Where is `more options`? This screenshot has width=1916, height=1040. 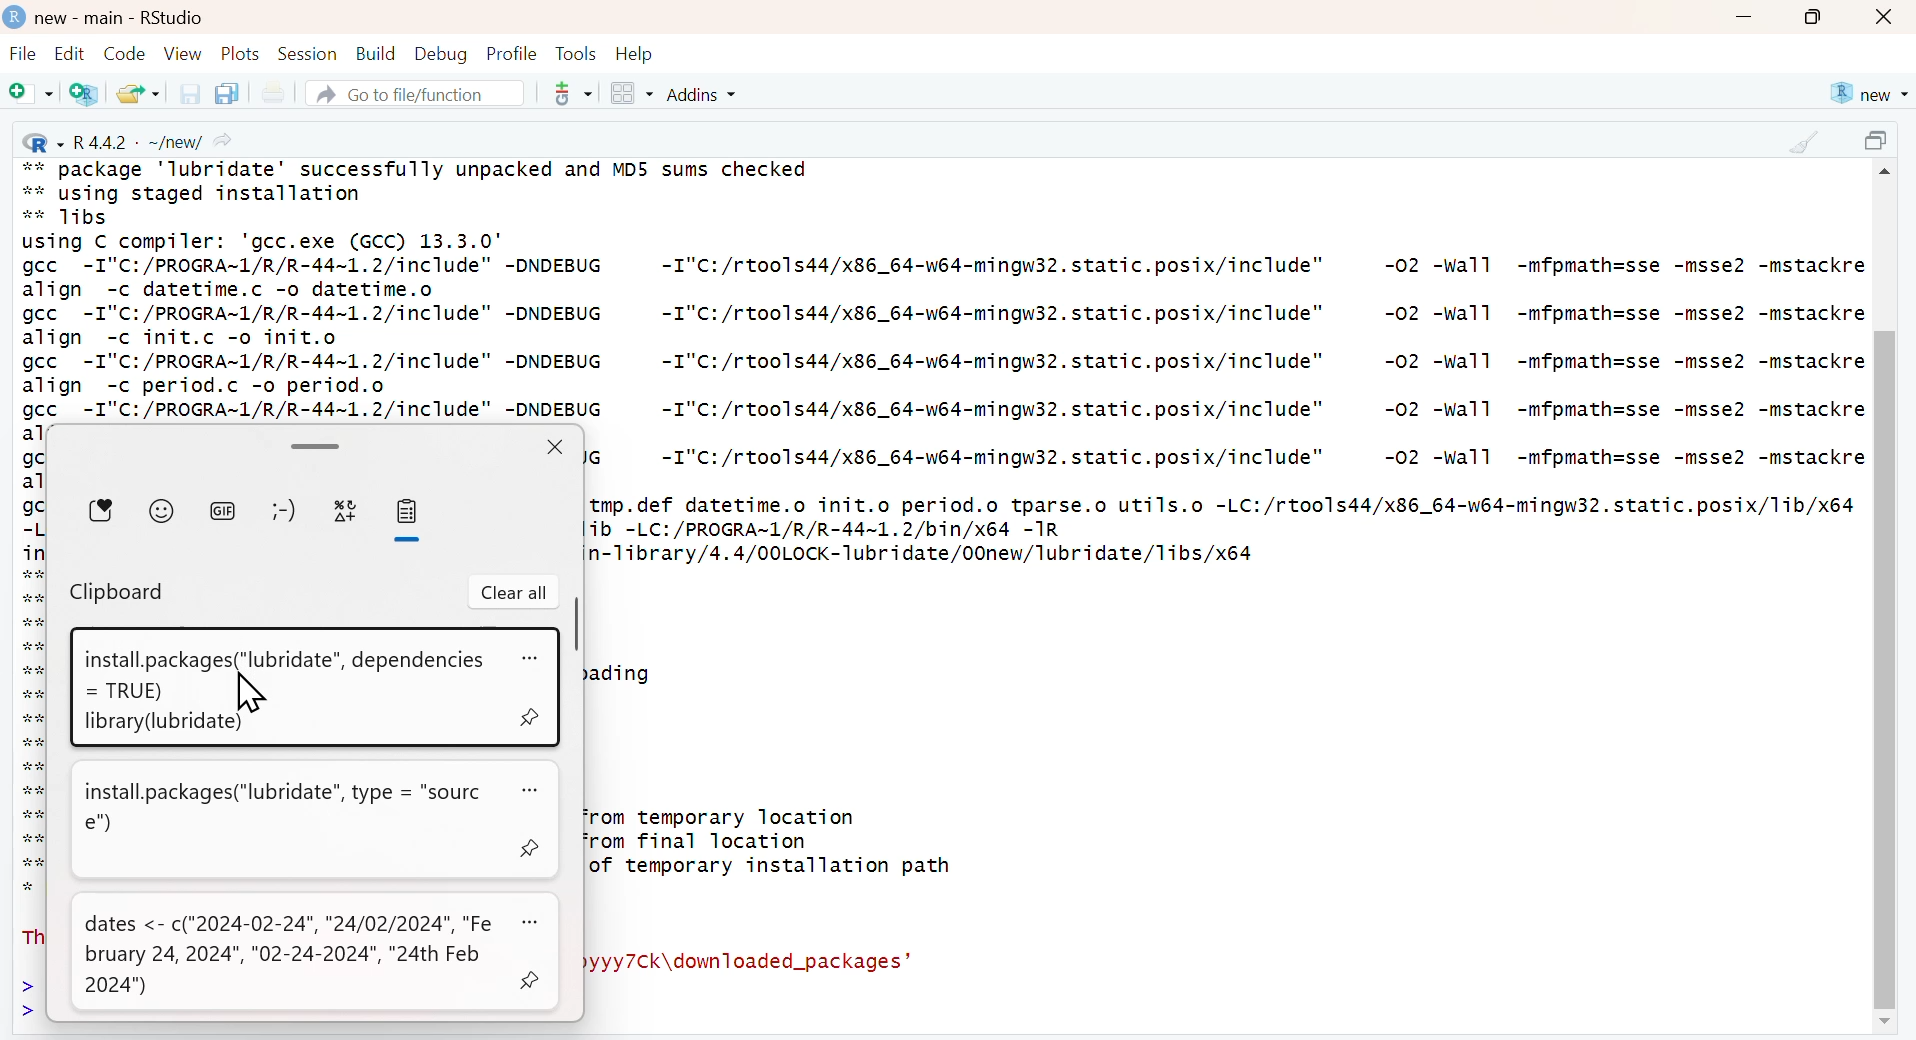
more options is located at coordinates (538, 791).